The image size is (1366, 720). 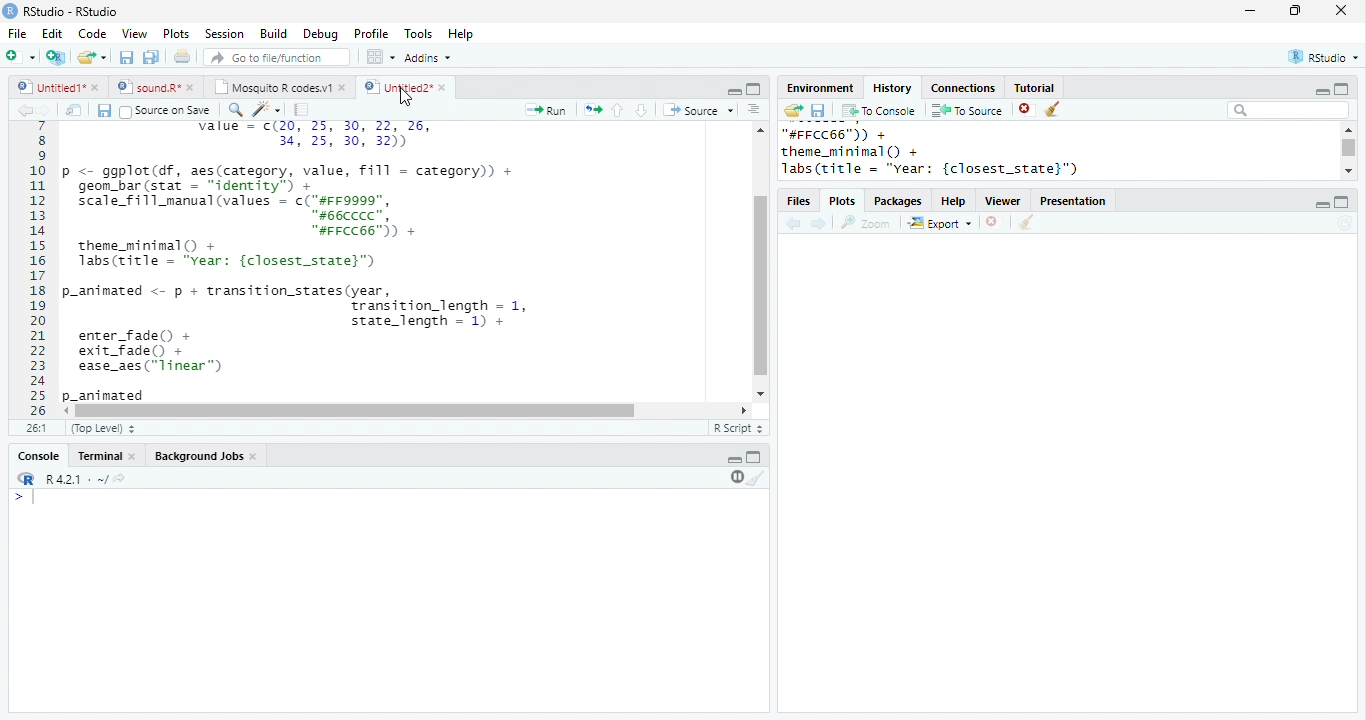 I want to click on back, so click(x=23, y=110).